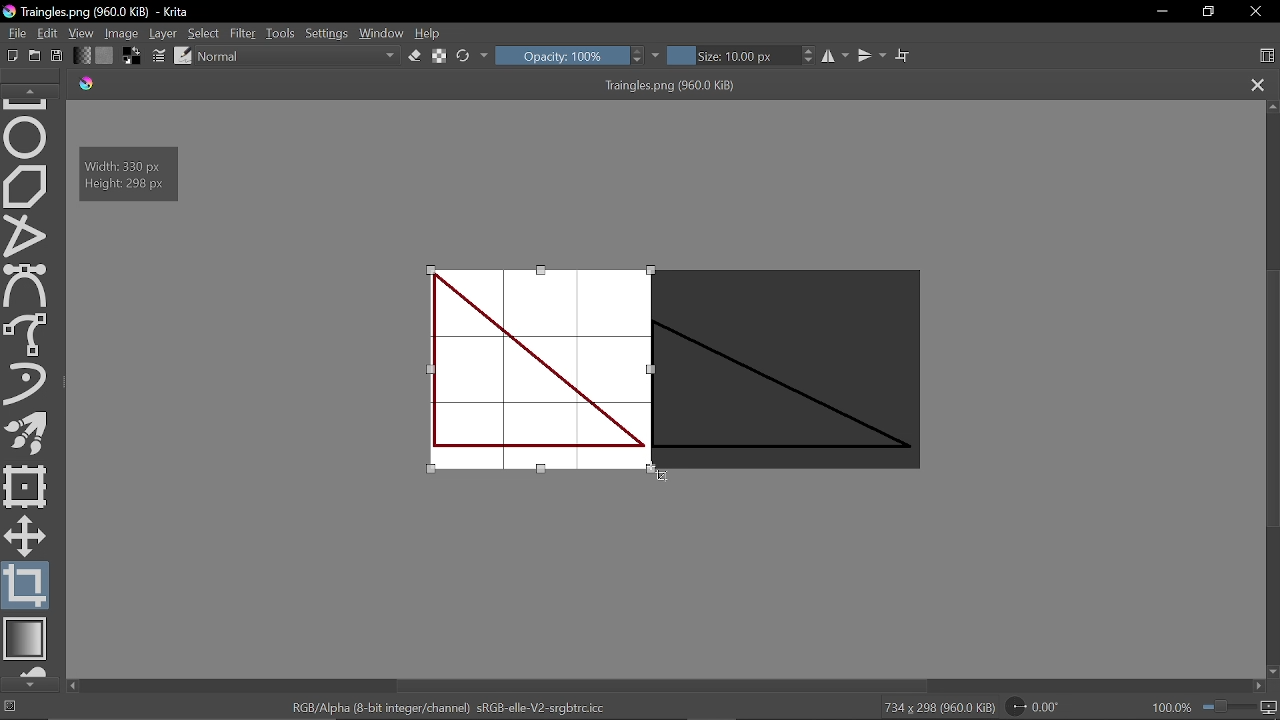  I want to click on move left, so click(72, 686).